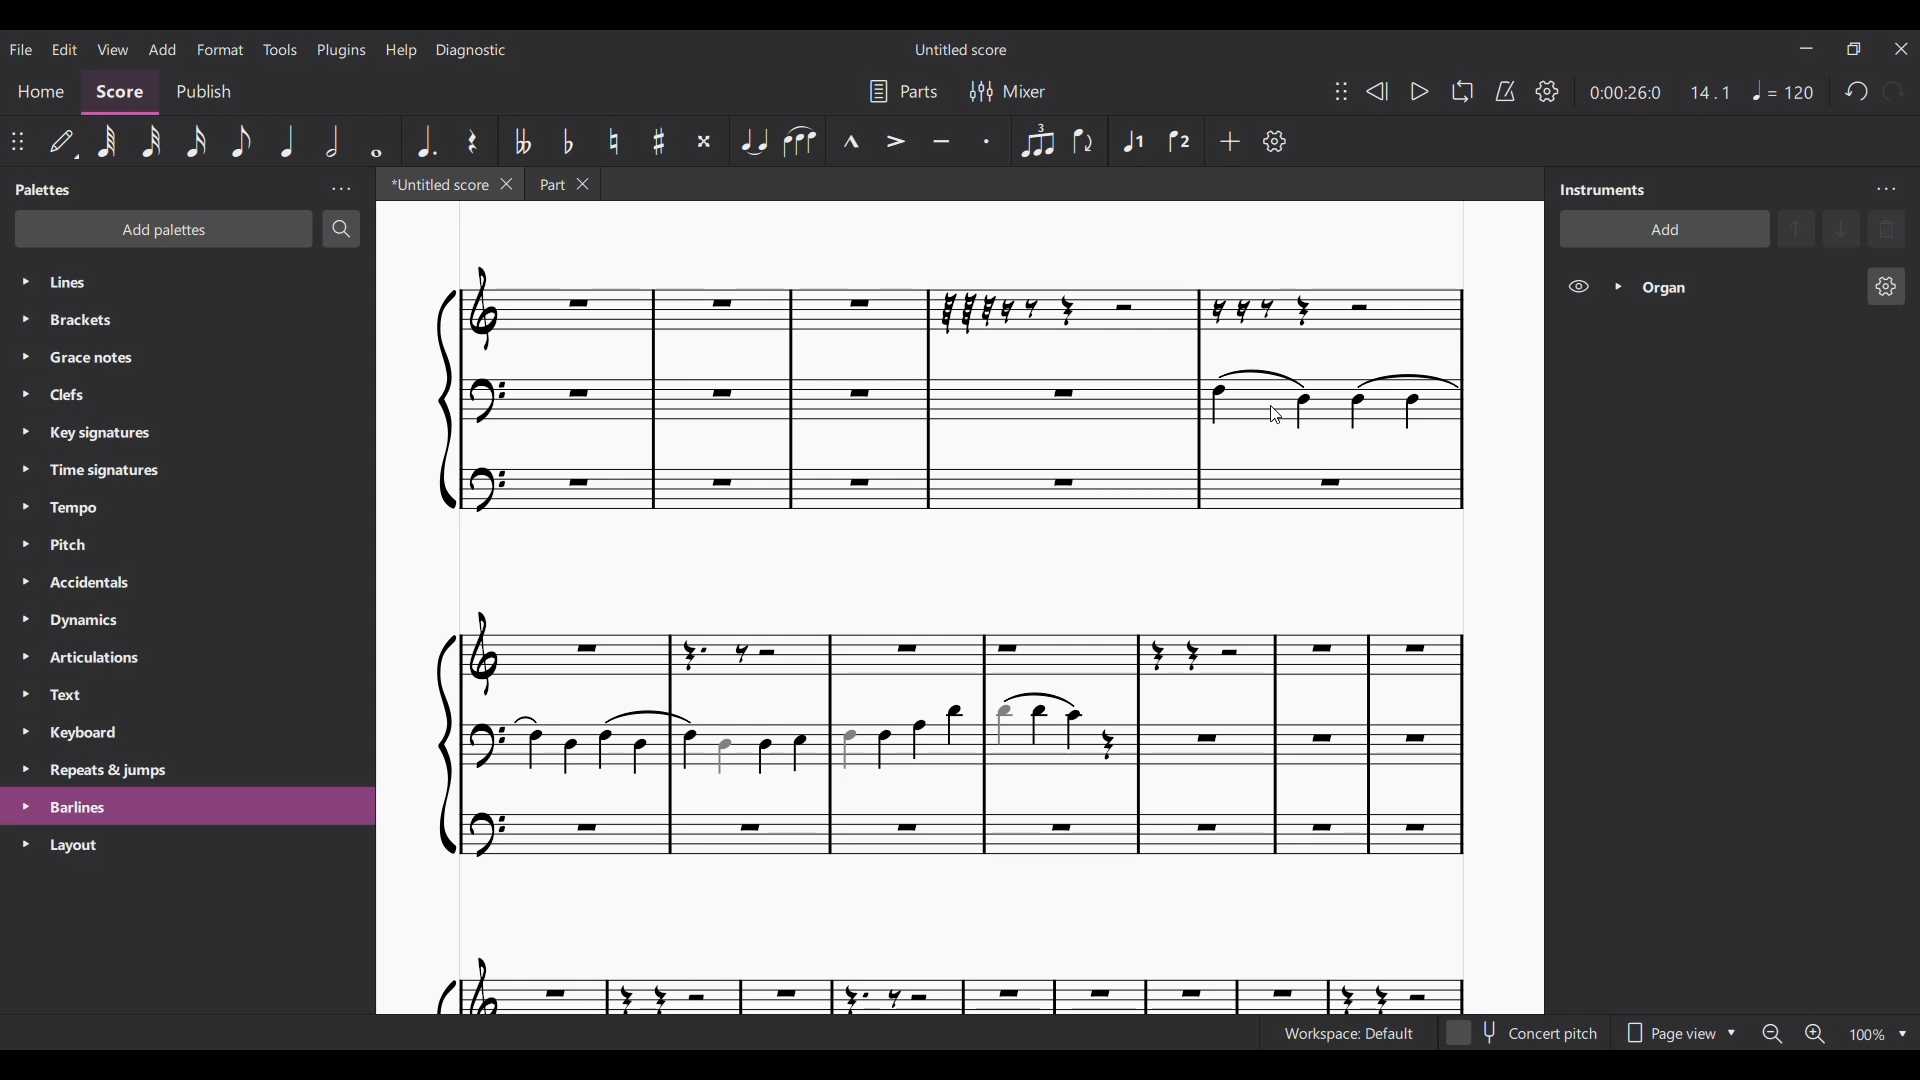 The height and width of the screenshot is (1080, 1920). I want to click on Staccato , so click(988, 142).